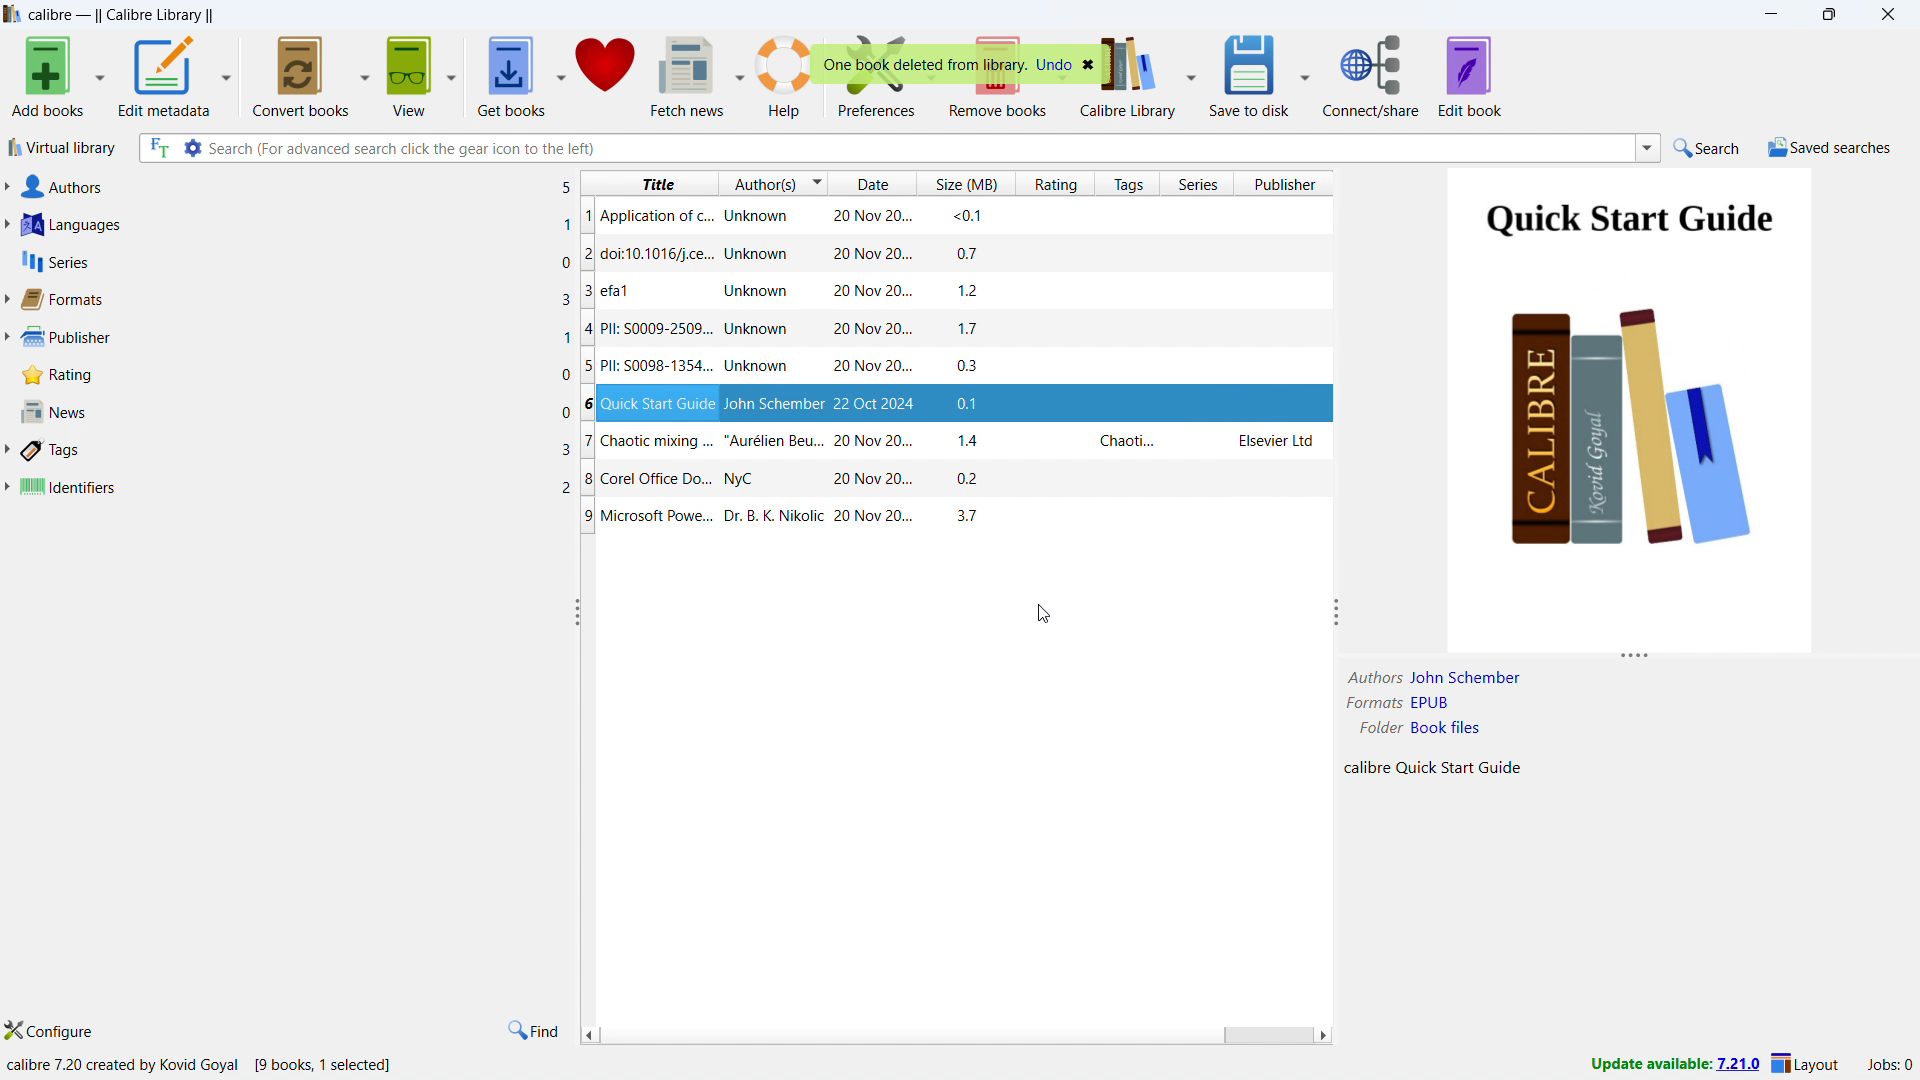 The image size is (1920, 1080). I want to click on view options, so click(452, 73).